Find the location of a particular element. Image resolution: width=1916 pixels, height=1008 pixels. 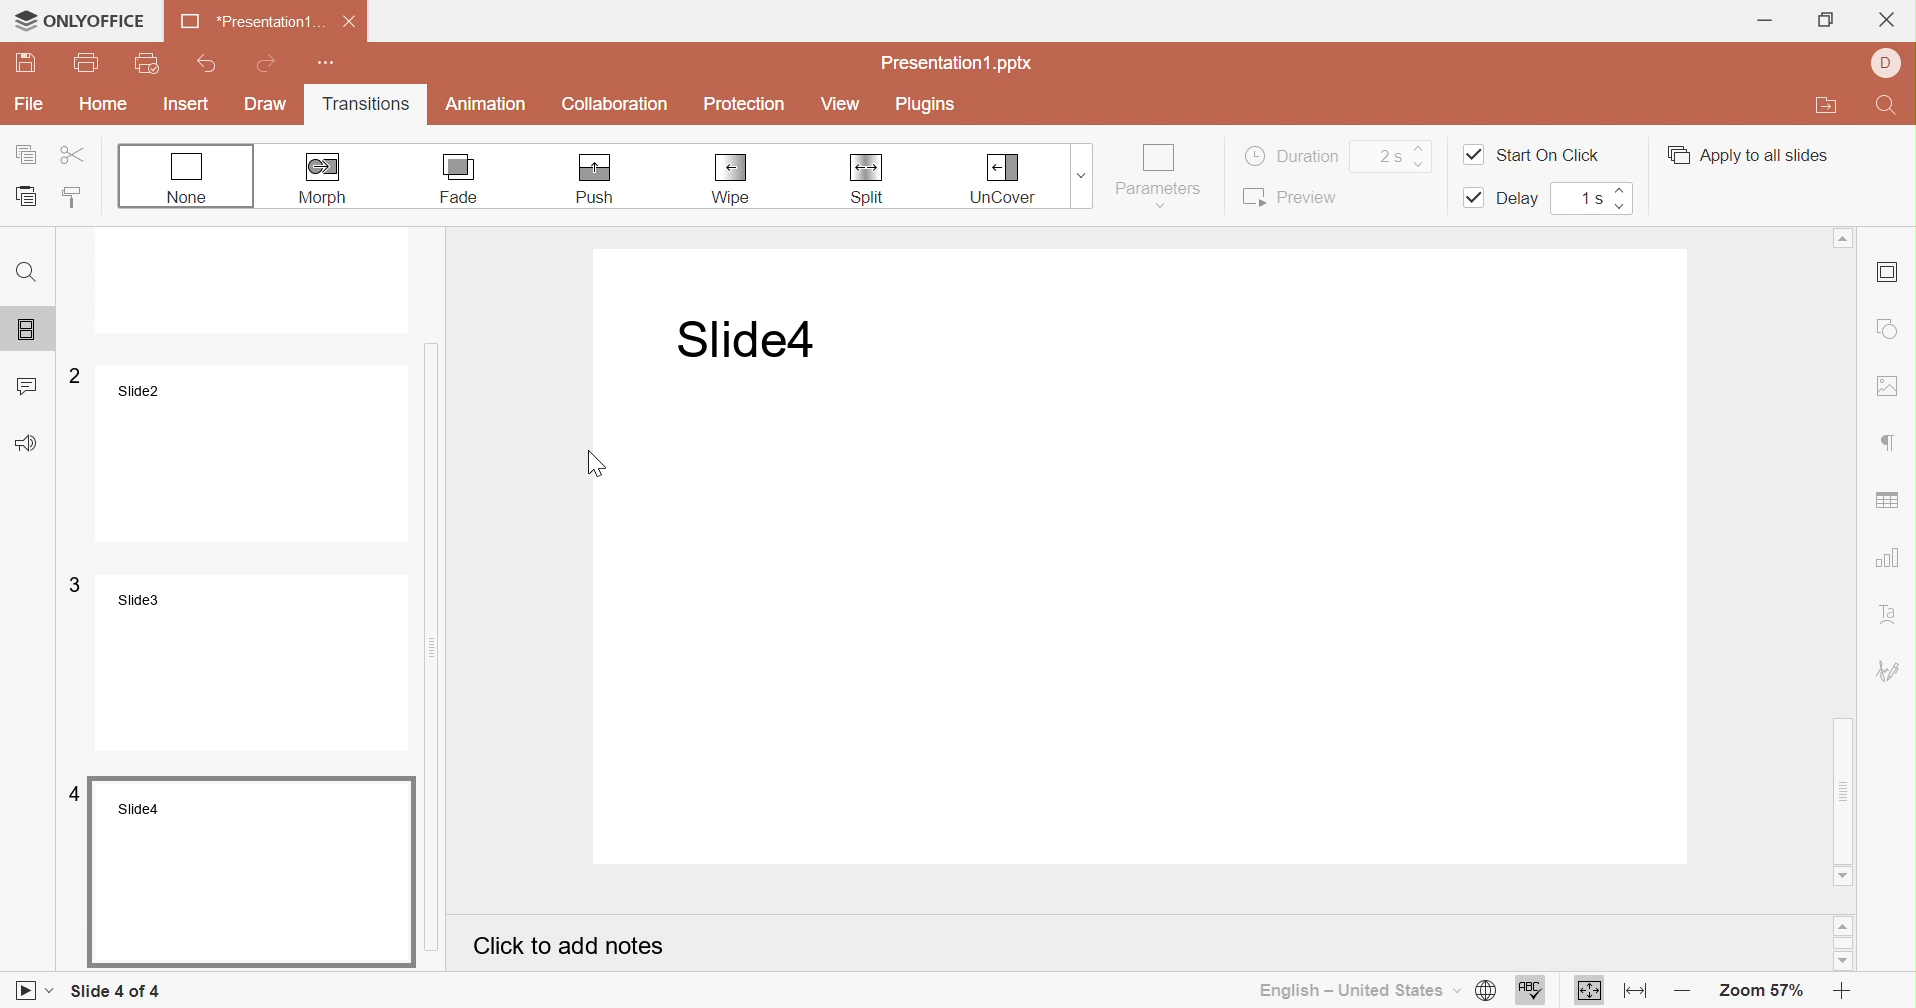

Un-Cover is located at coordinates (1002, 179).